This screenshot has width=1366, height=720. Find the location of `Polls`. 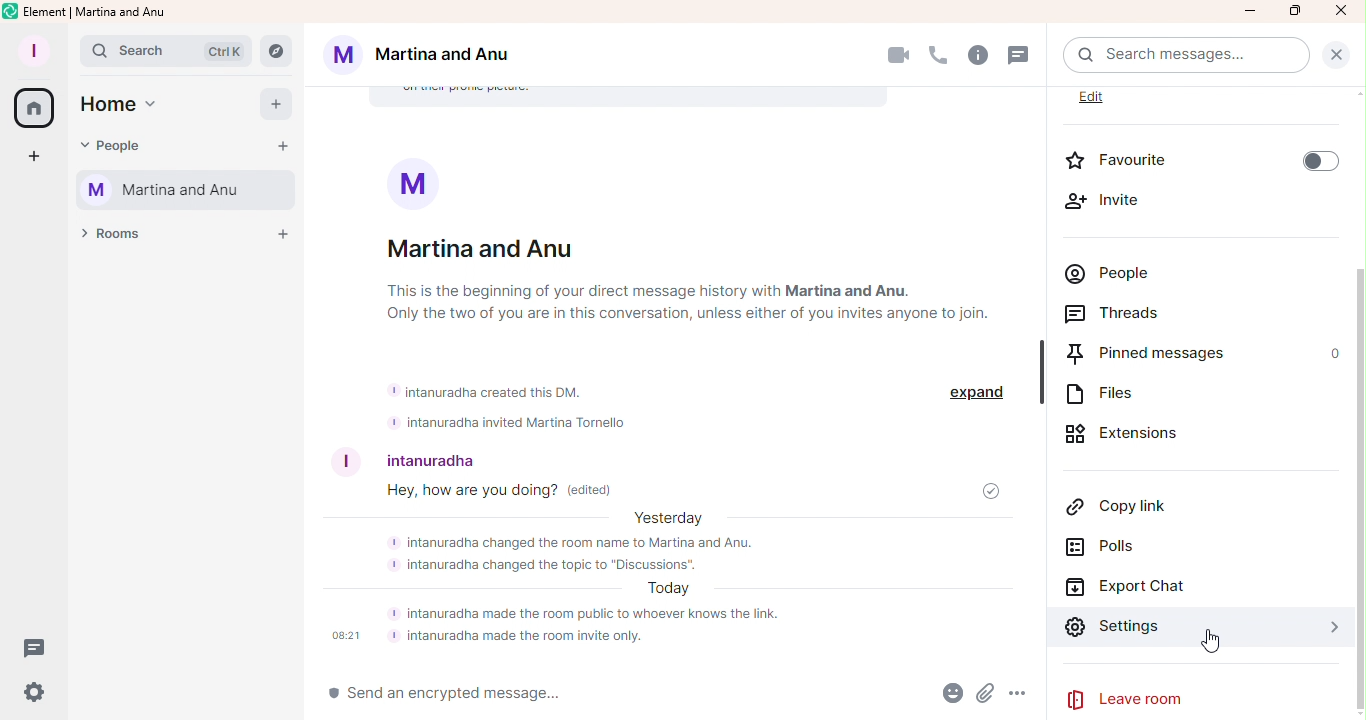

Polls is located at coordinates (1127, 550).